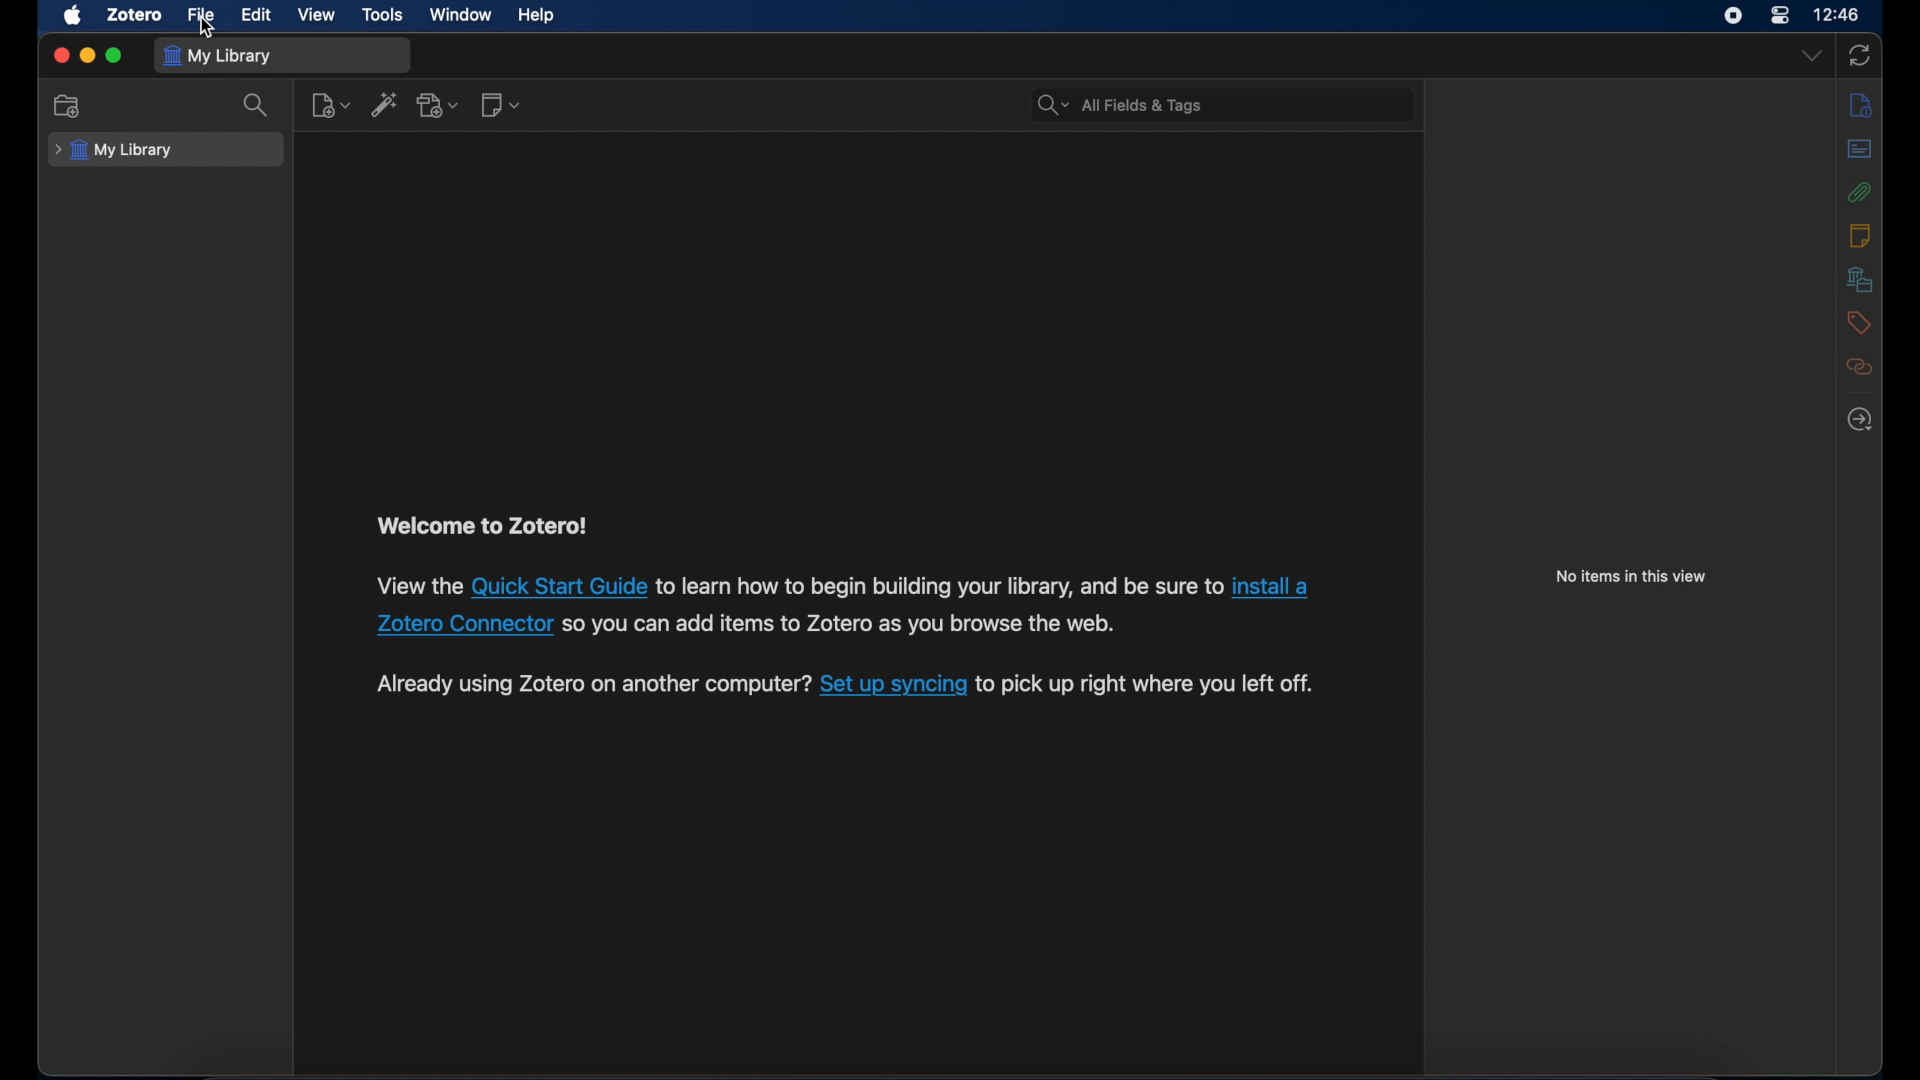  What do you see at coordinates (1836, 14) in the screenshot?
I see `time` at bounding box center [1836, 14].